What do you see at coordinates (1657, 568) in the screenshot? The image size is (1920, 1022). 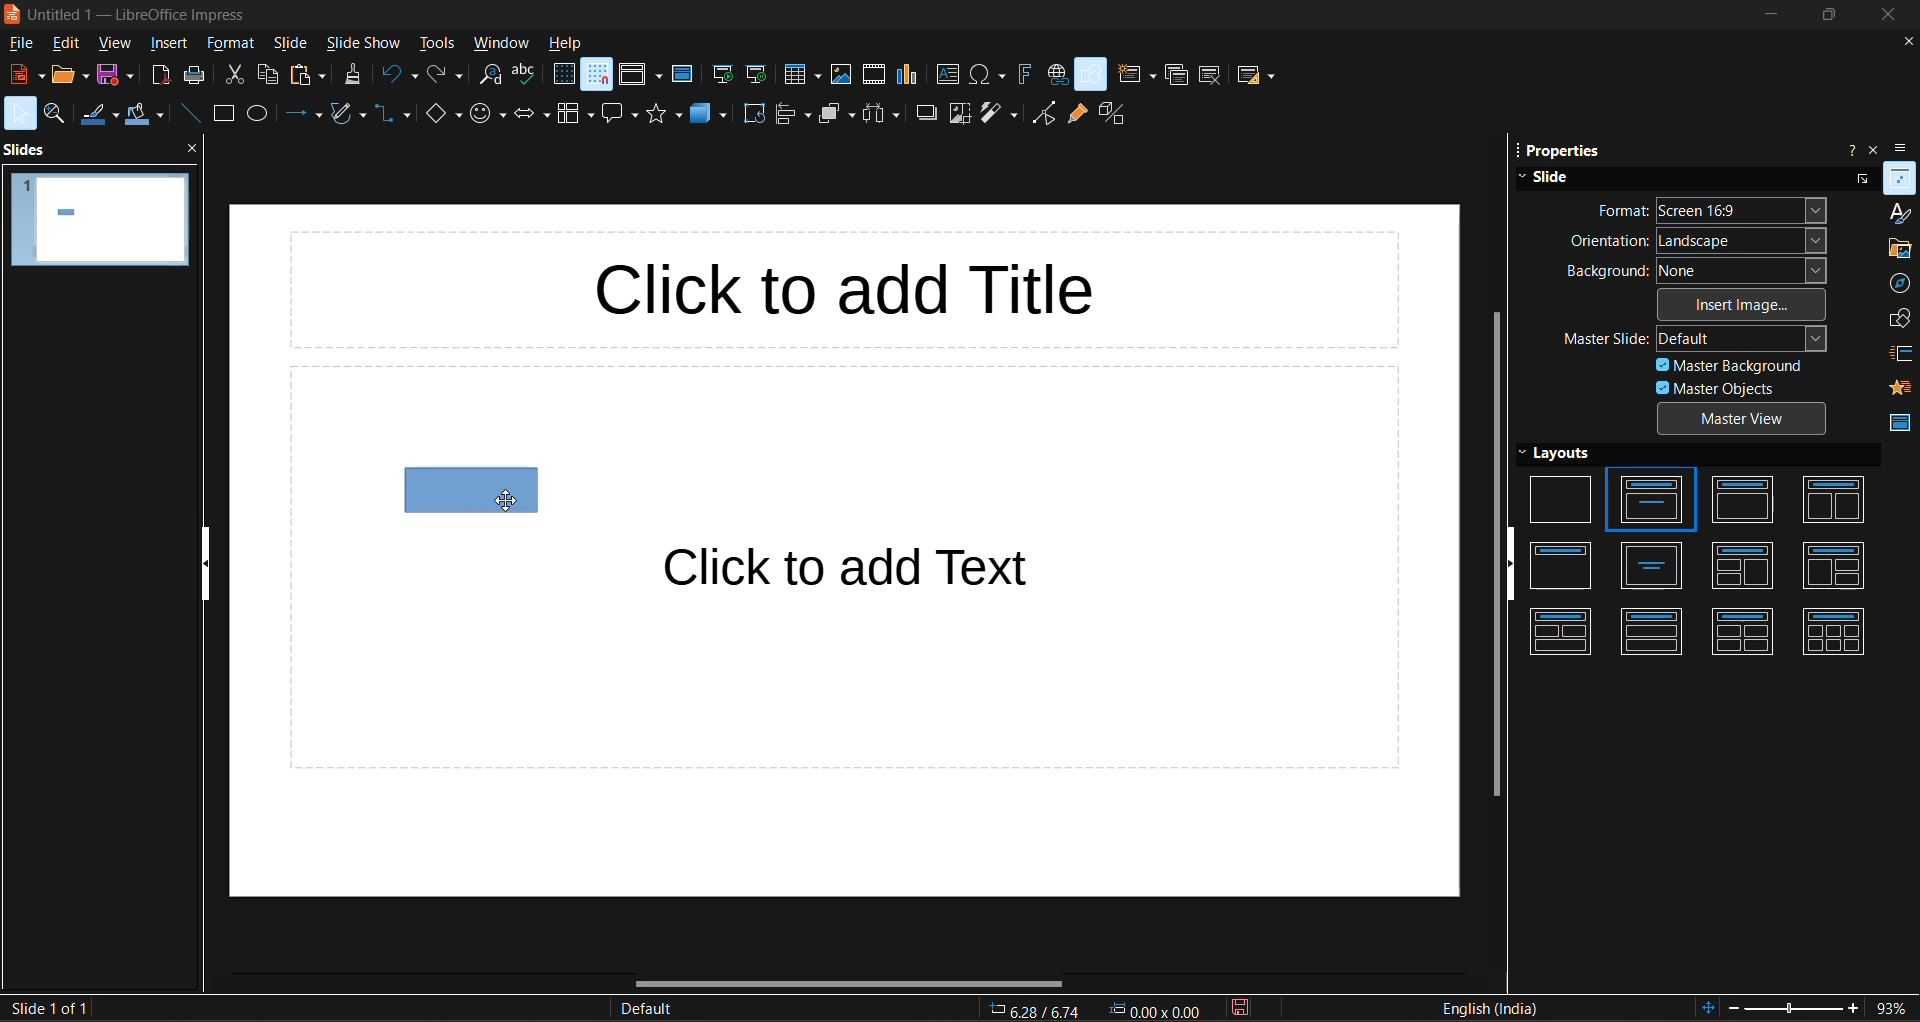 I see `centered text` at bounding box center [1657, 568].